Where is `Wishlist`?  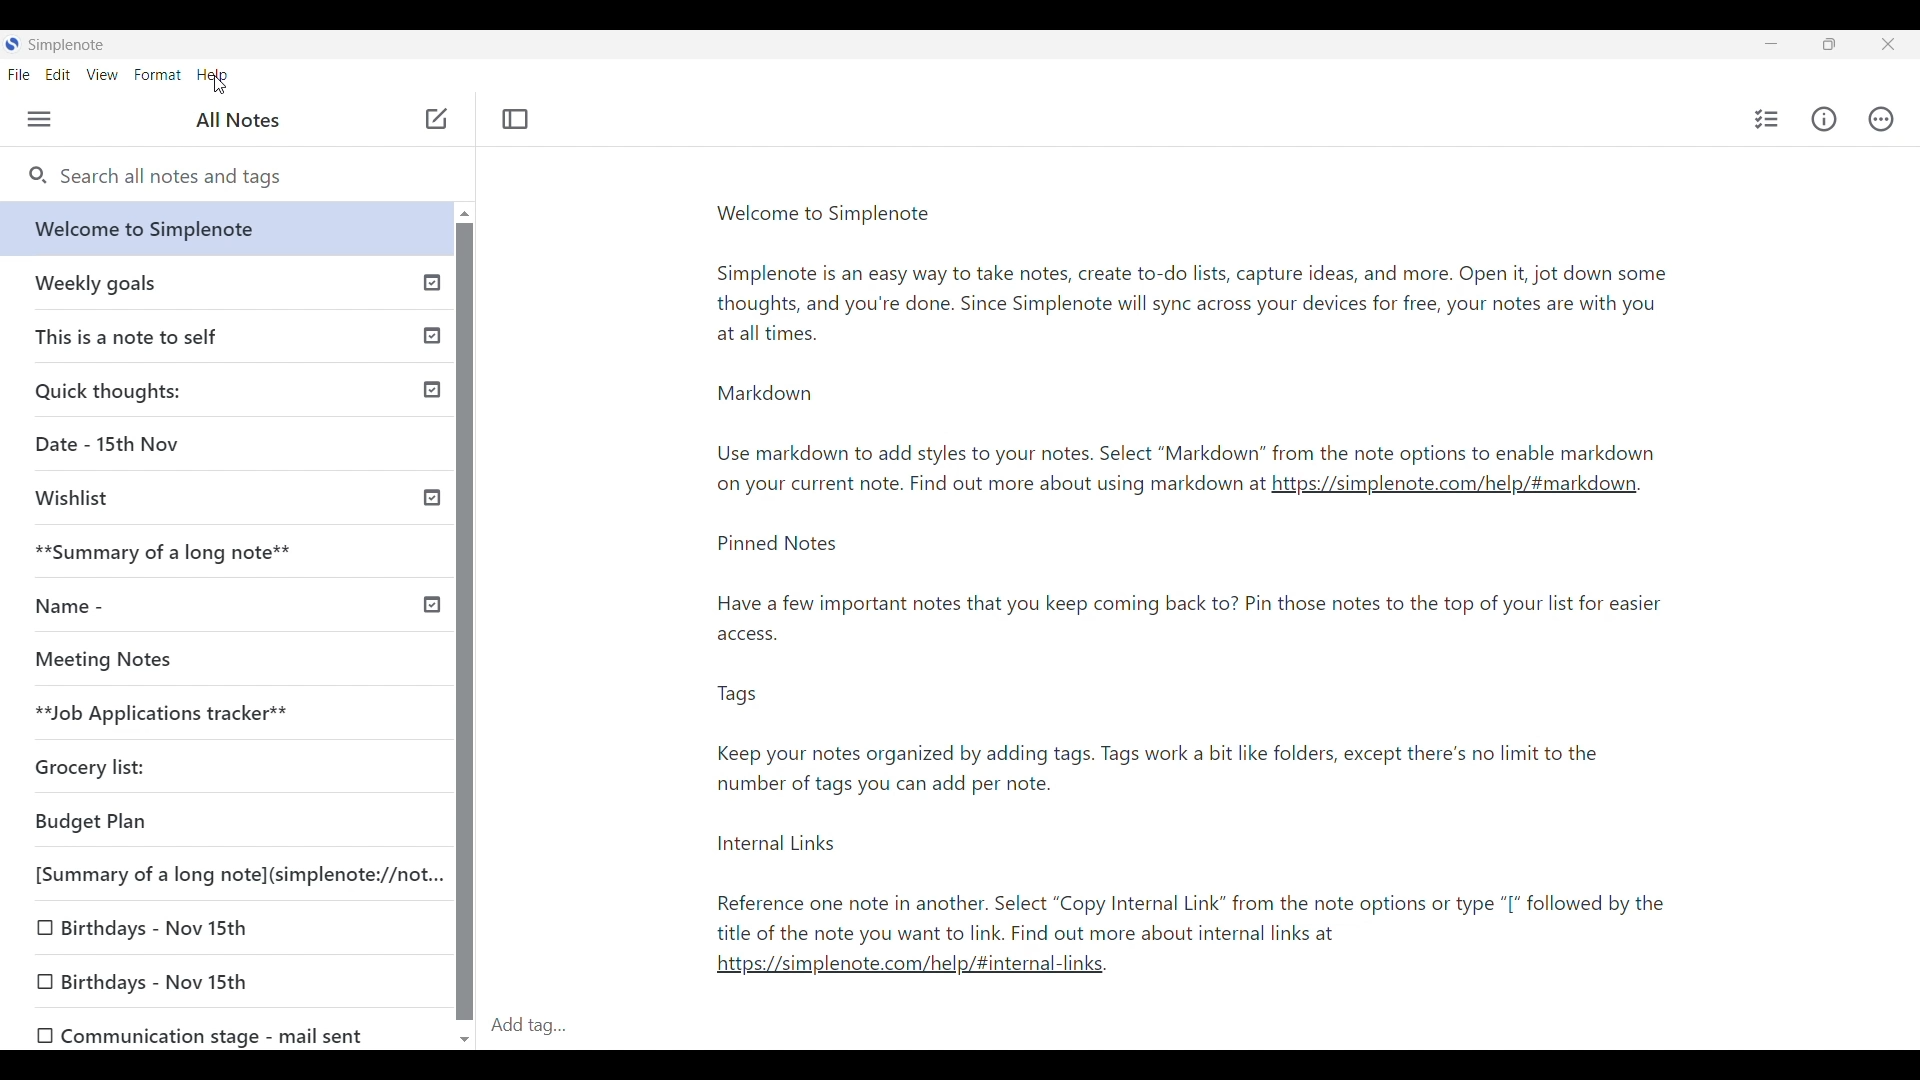
Wishlist is located at coordinates (187, 503).